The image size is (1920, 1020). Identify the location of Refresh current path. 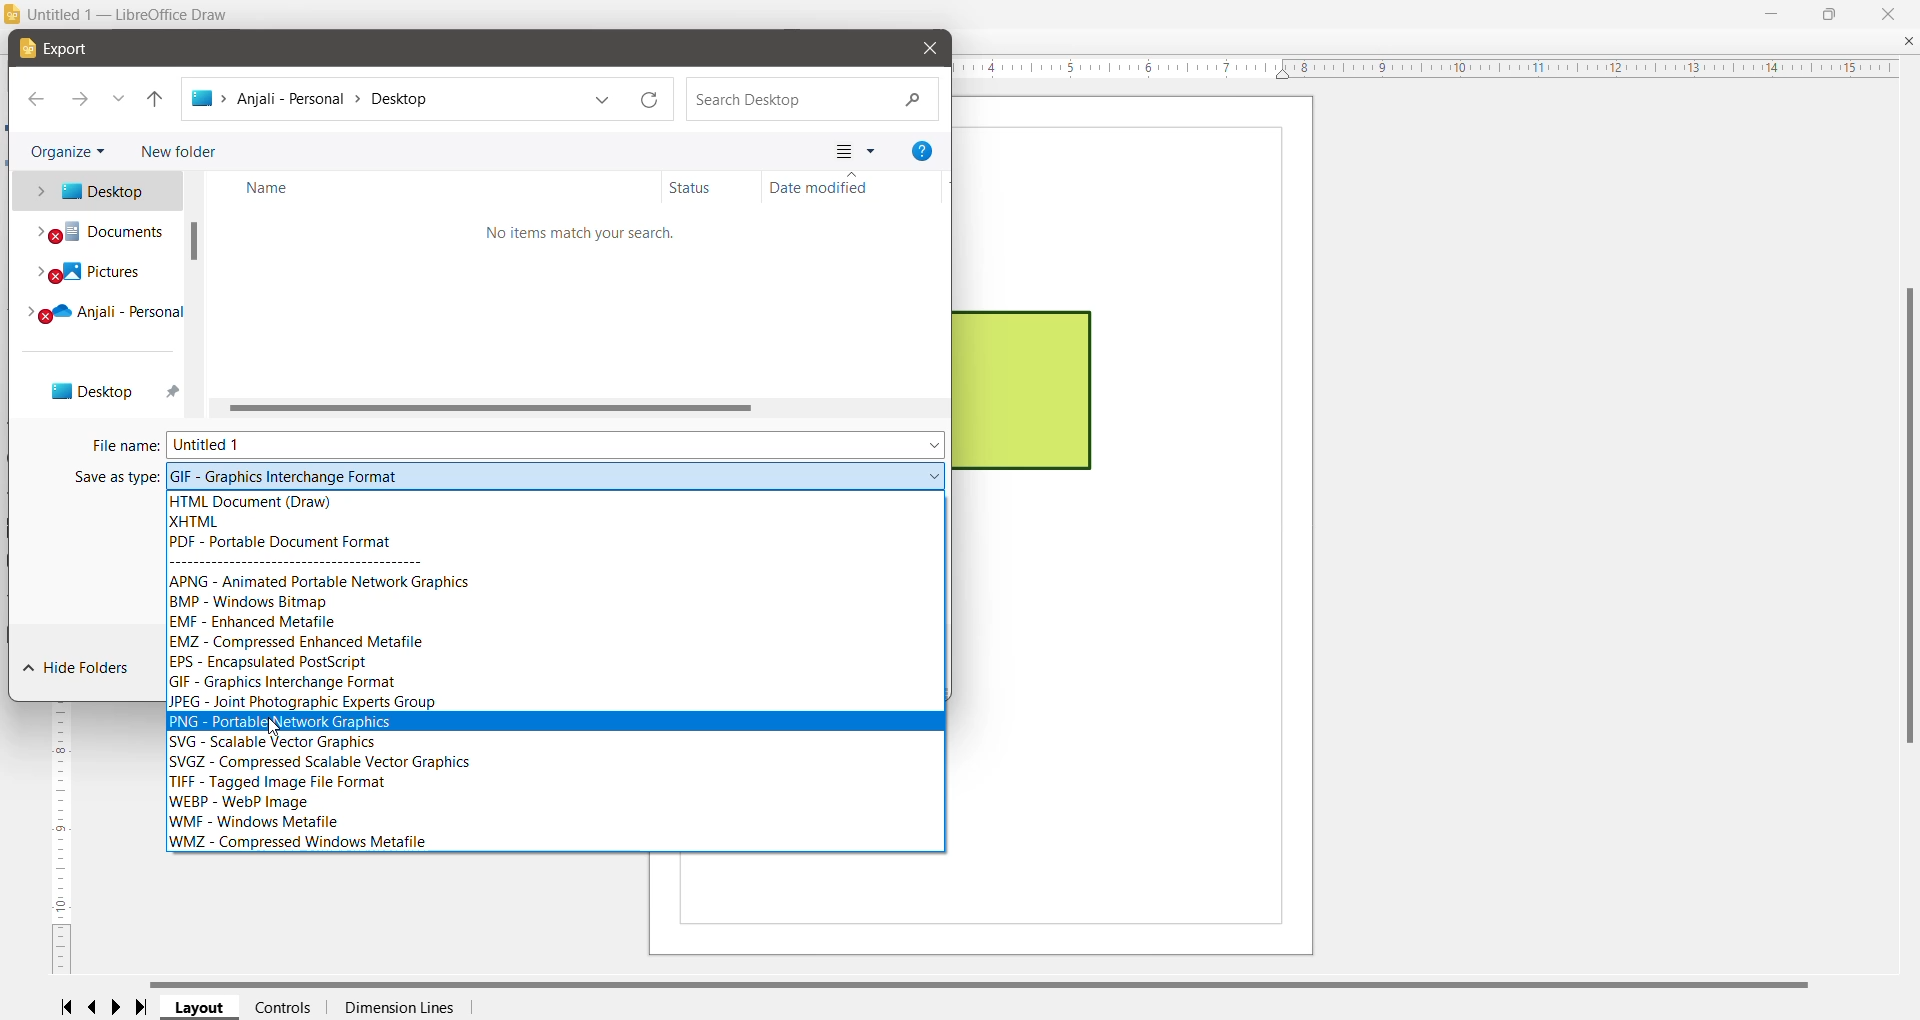
(651, 100).